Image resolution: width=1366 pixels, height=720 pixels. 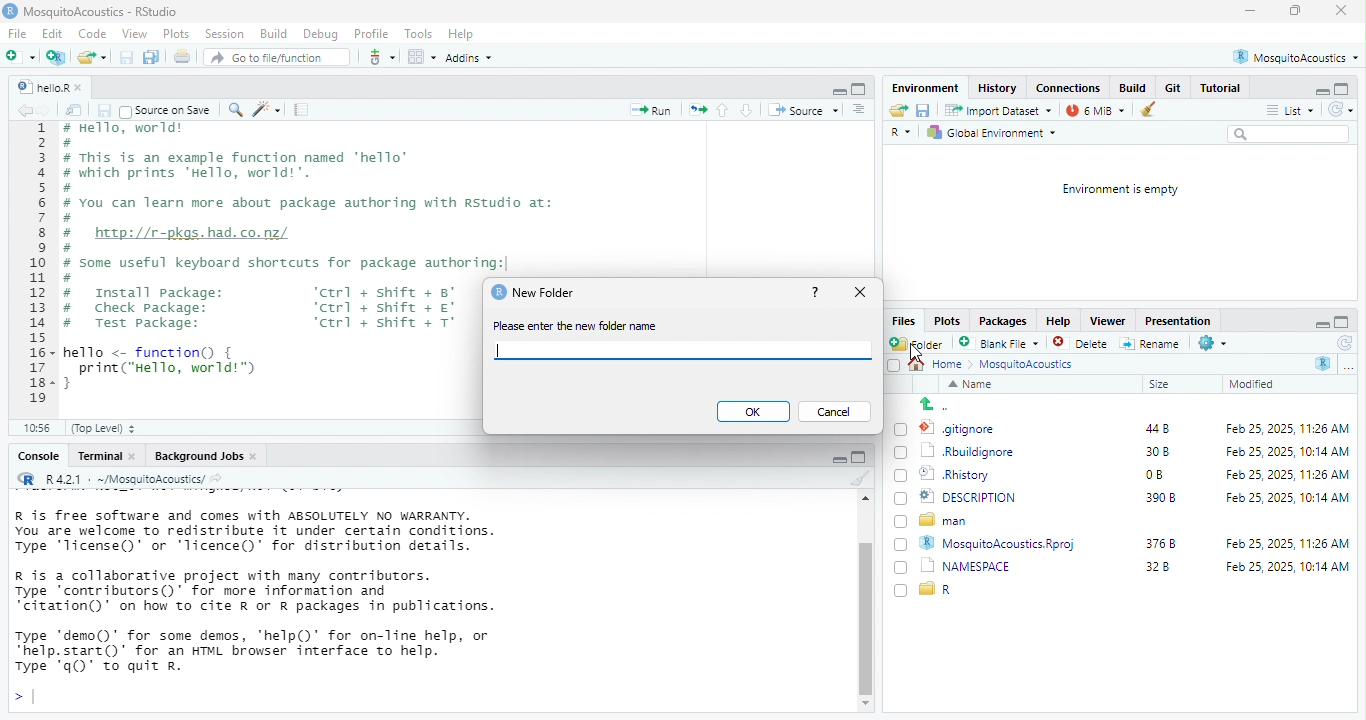 I want to click on 376b, so click(x=1162, y=542).